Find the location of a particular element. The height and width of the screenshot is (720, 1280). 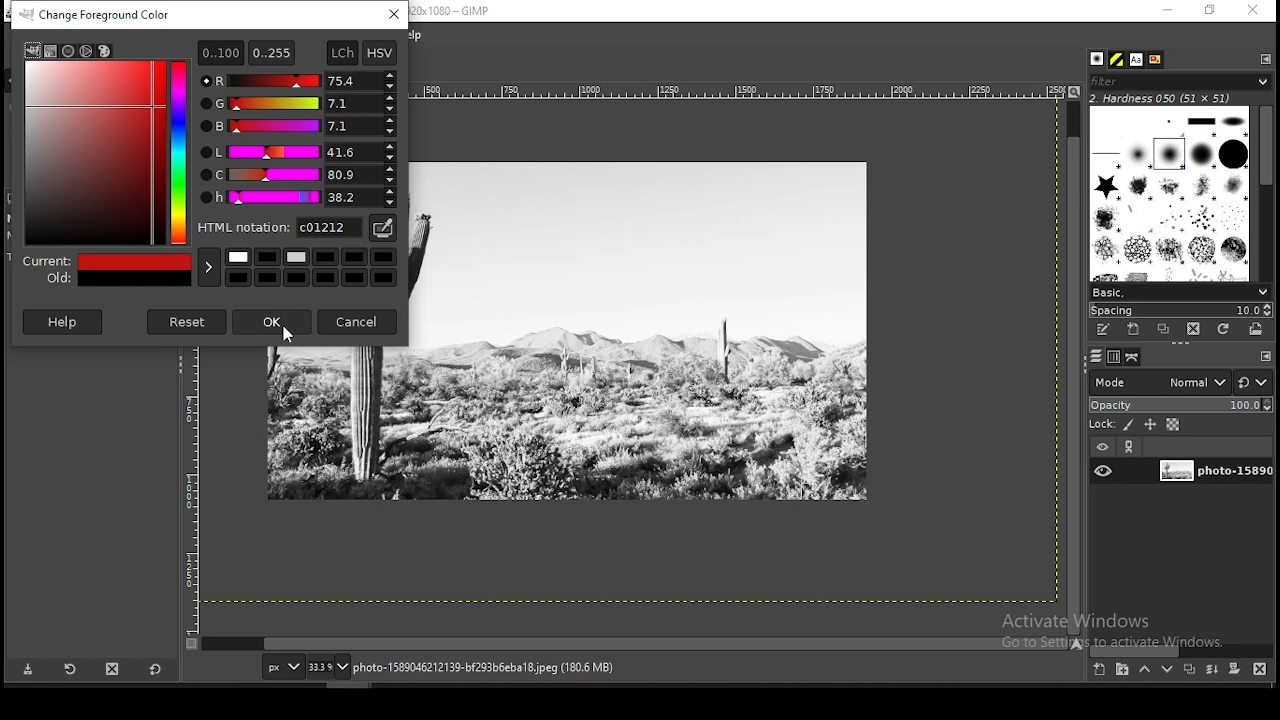

layer visibility is located at coordinates (1101, 448).